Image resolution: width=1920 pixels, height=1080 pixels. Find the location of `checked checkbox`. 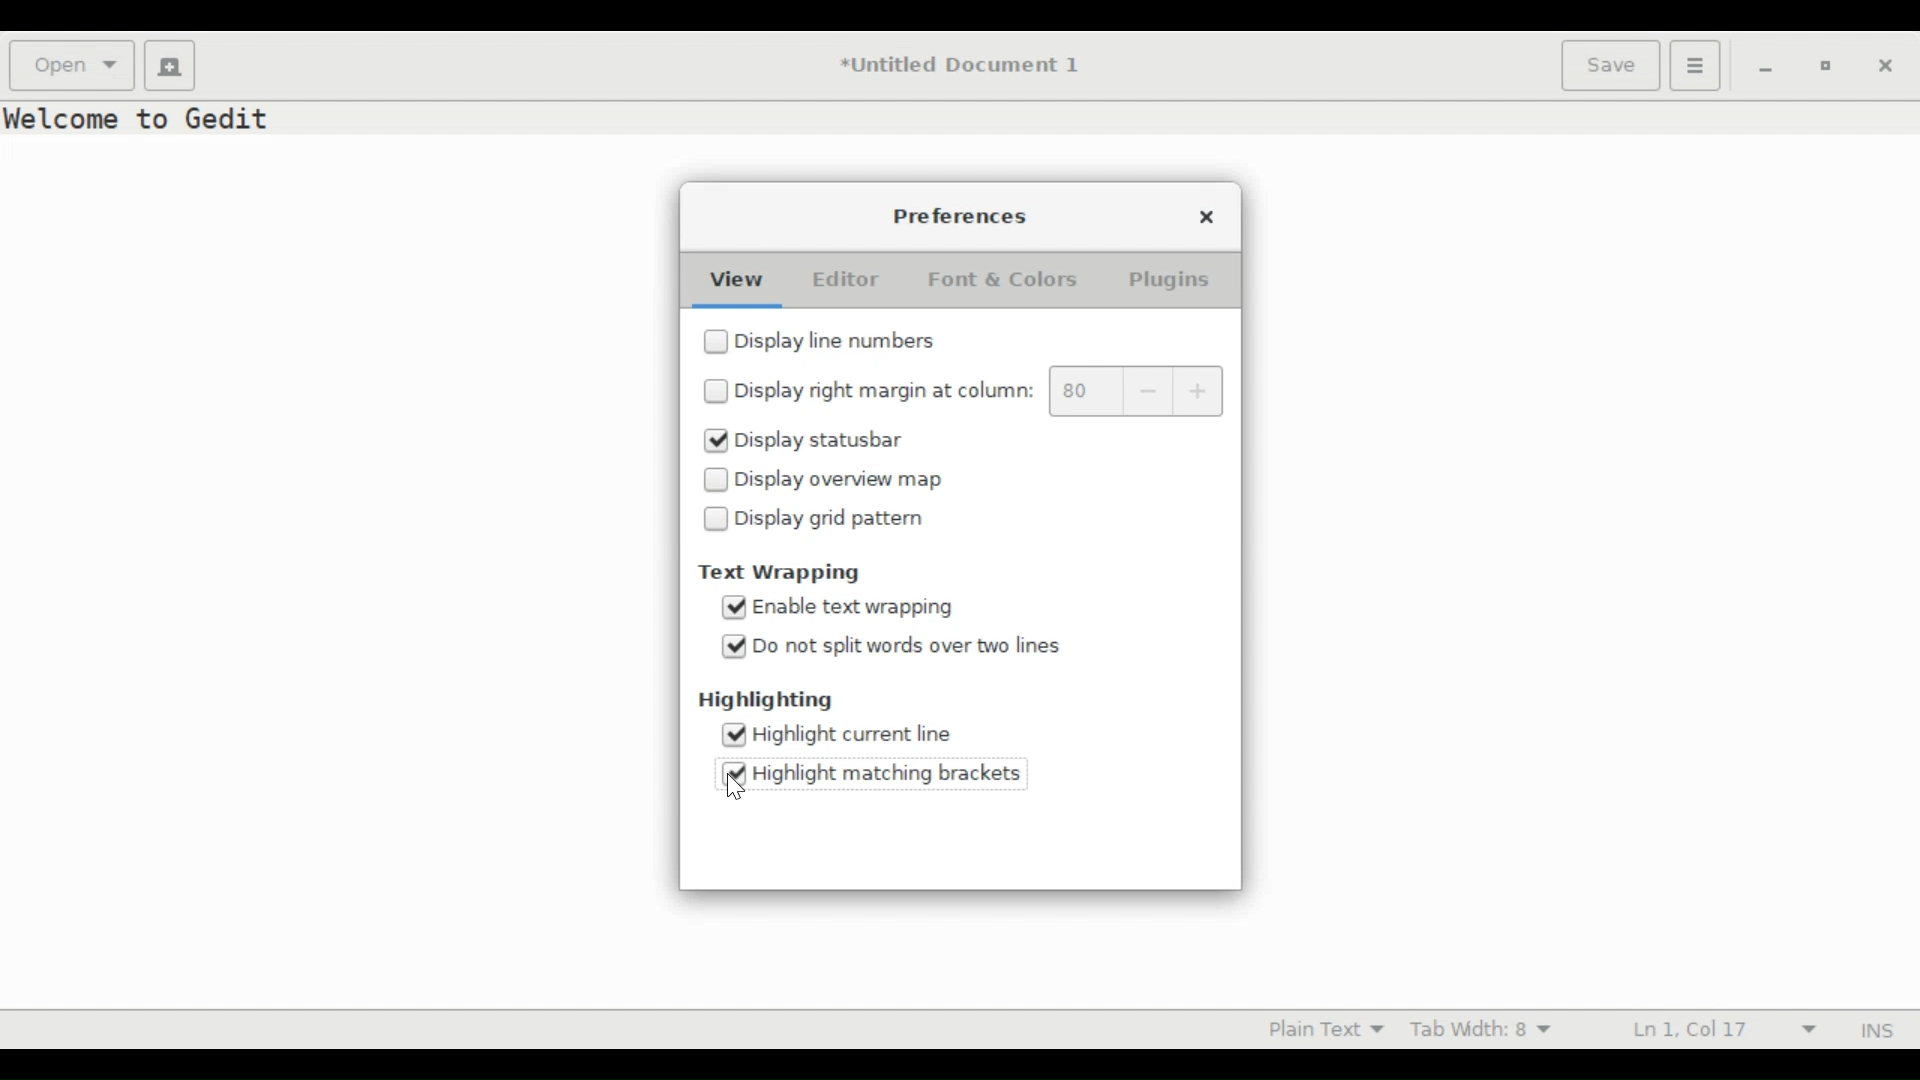

checked checkbox is located at coordinates (735, 734).